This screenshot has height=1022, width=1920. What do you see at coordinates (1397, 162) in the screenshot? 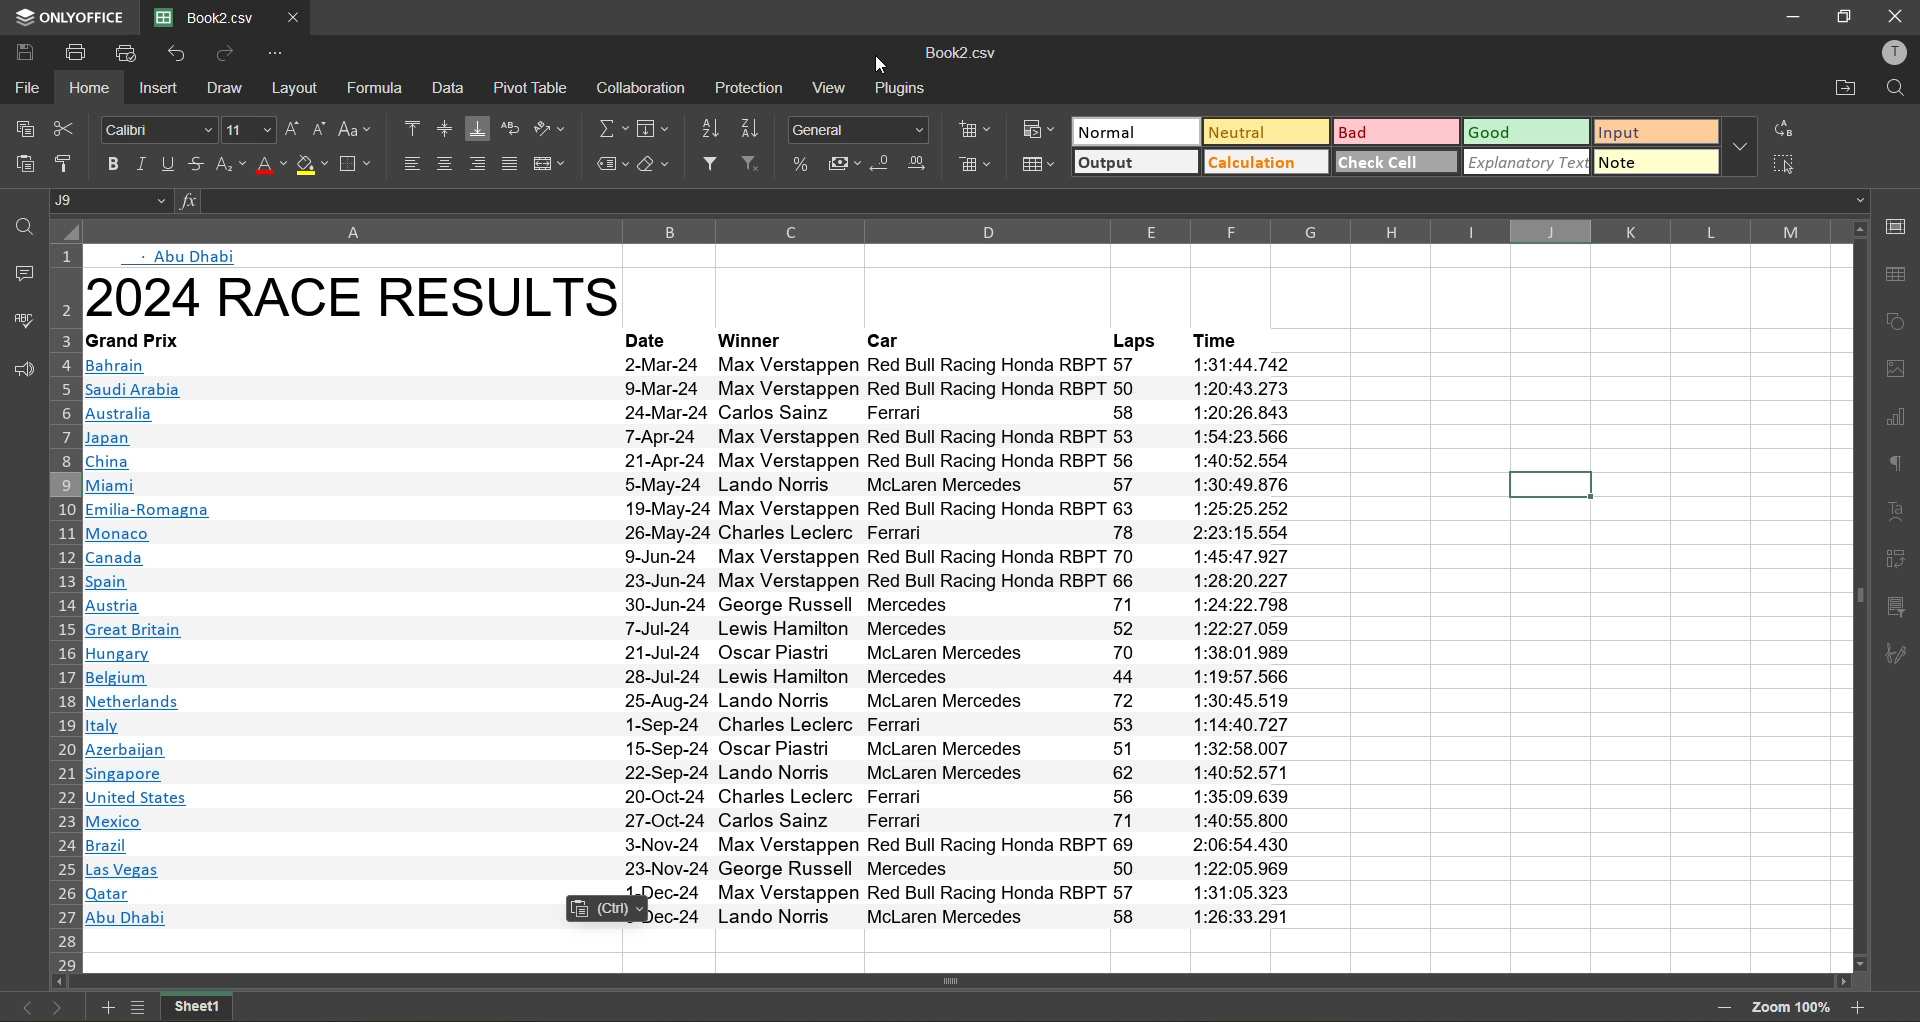
I see `check cell` at bounding box center [1397, 162].